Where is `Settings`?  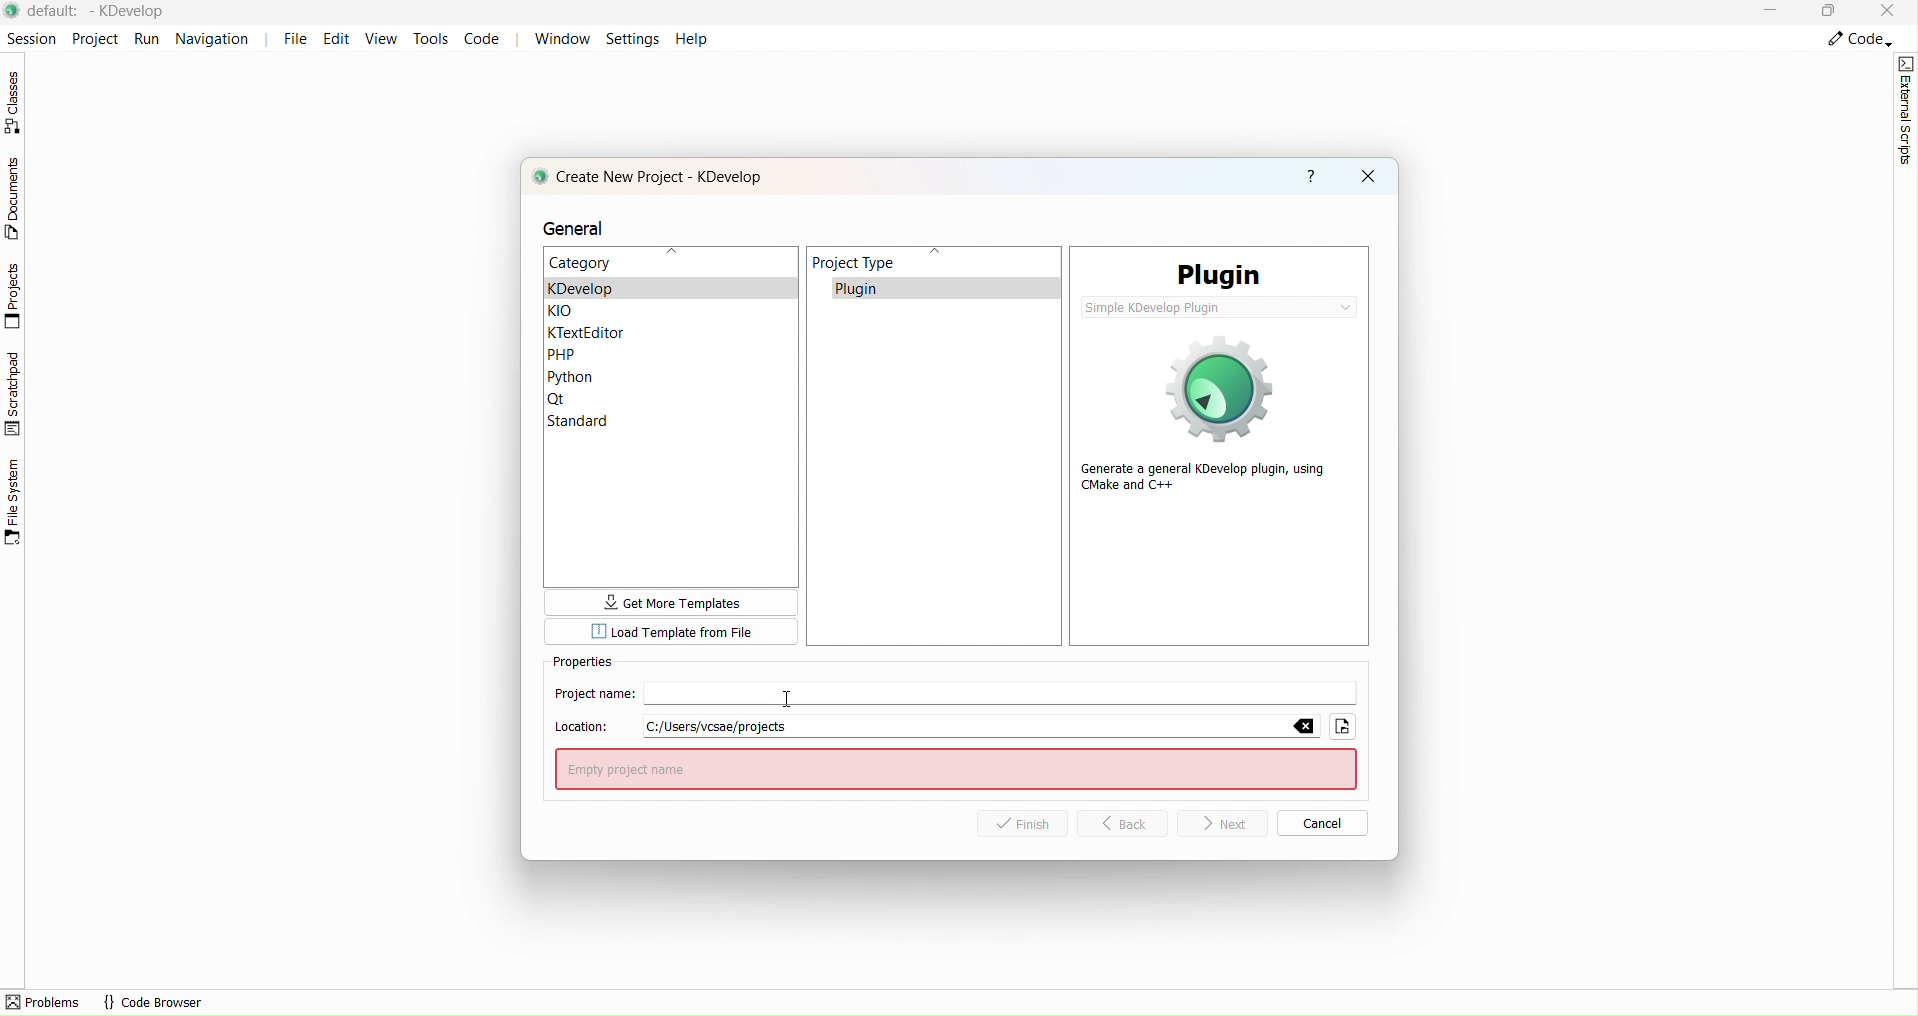
Settings is located at coordinates (634, 38).